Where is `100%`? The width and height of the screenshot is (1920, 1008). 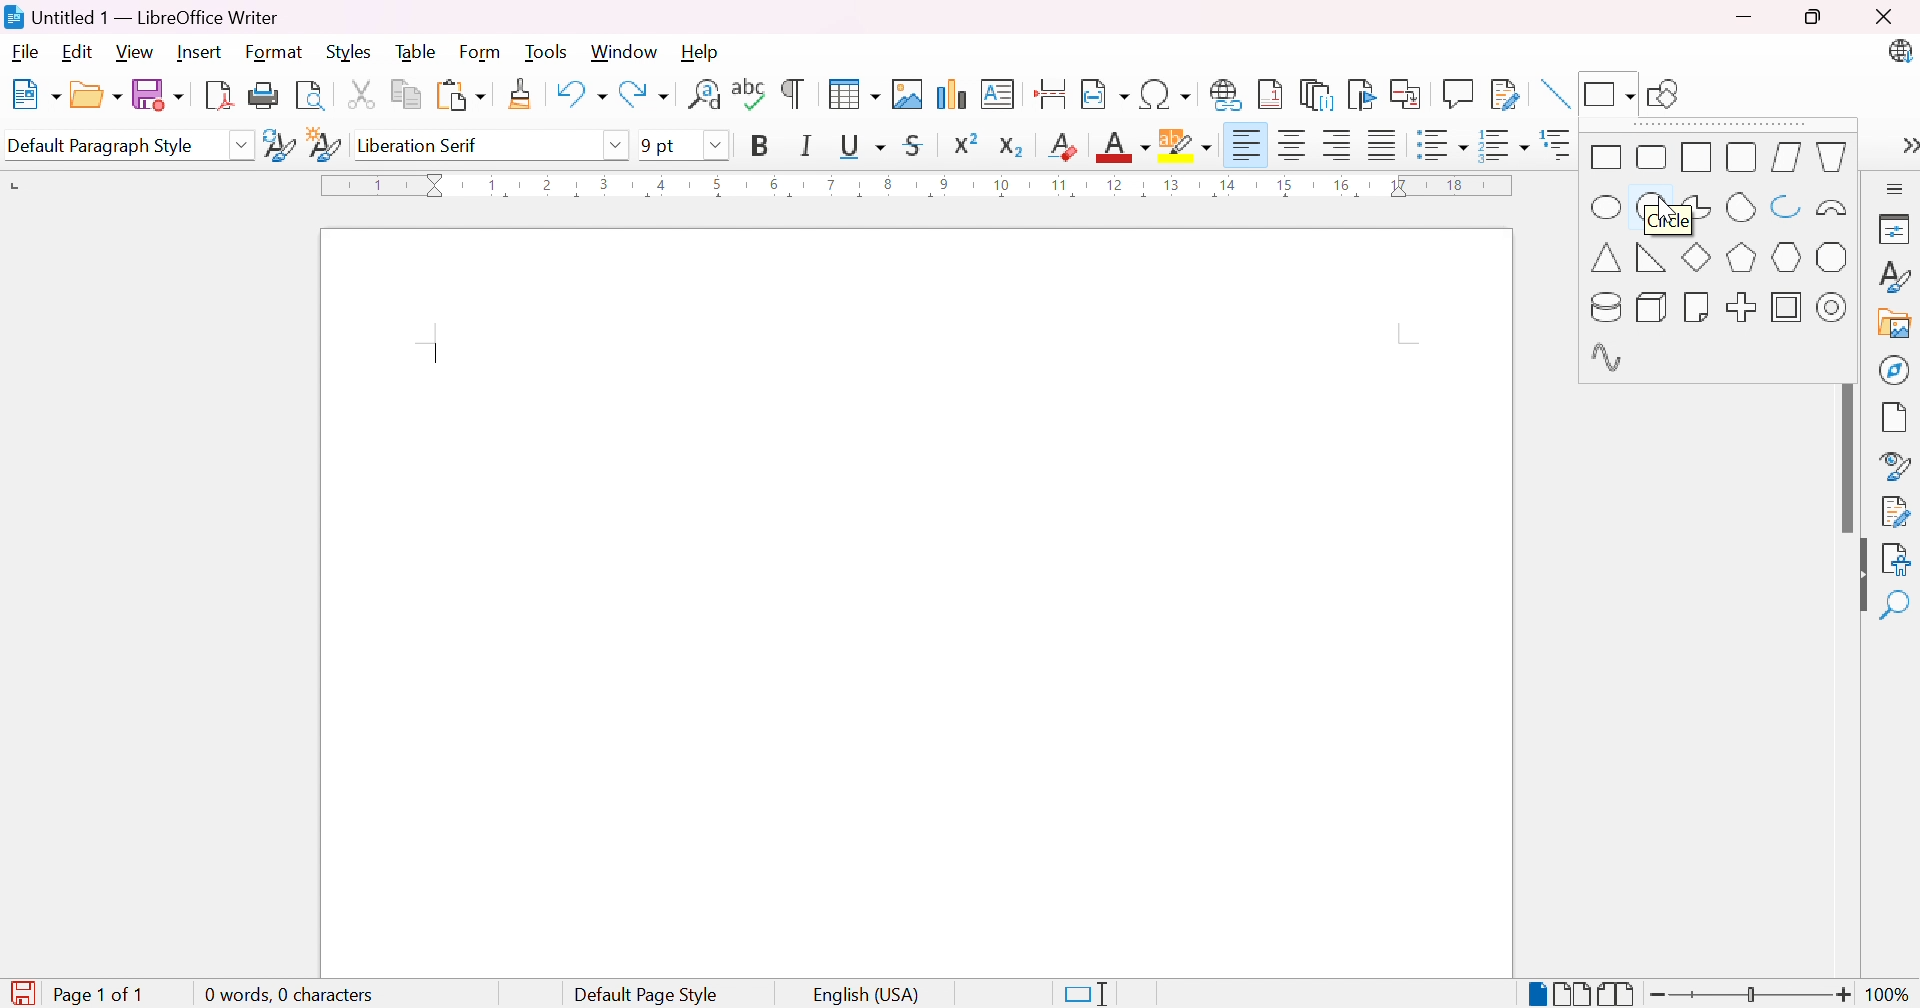
100% is located at coordinates (1891, 996).